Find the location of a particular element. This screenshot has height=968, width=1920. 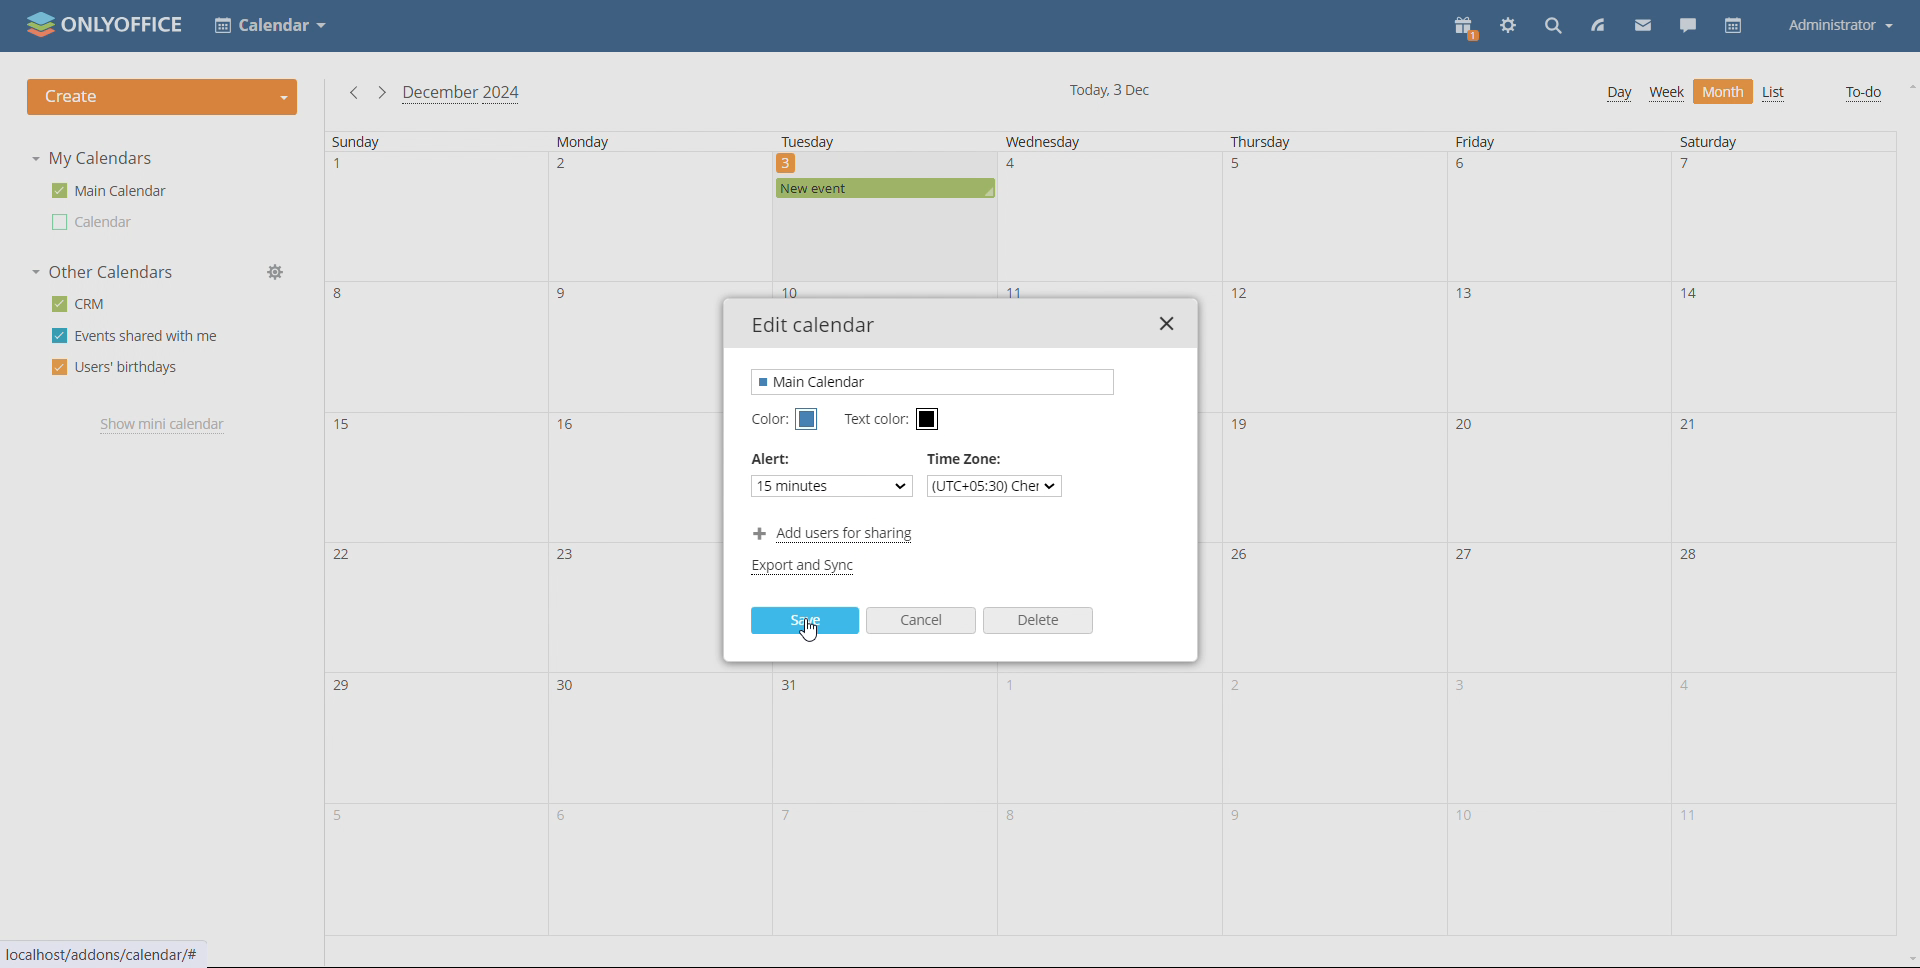

list view is located at coordinates (1774, 93).